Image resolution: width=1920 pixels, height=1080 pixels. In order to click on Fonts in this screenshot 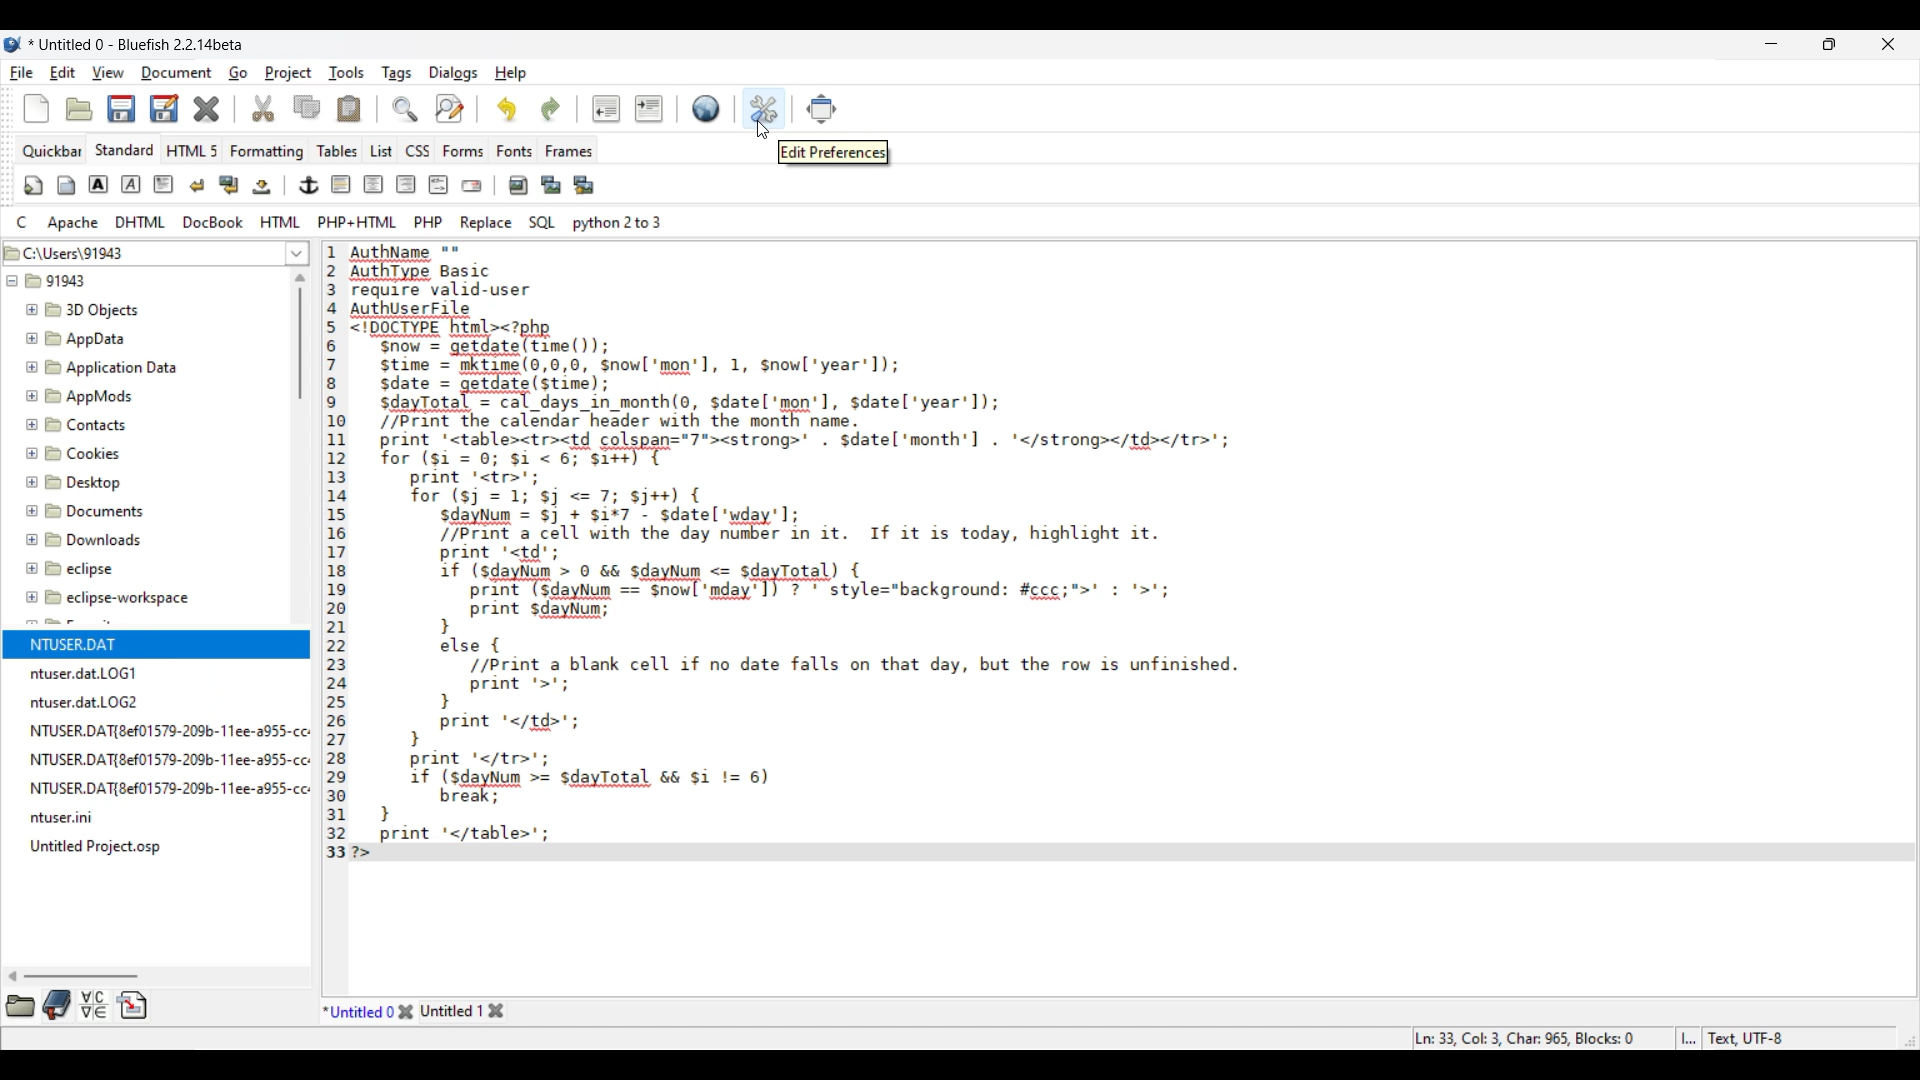, I will do `click(515, 151)`.